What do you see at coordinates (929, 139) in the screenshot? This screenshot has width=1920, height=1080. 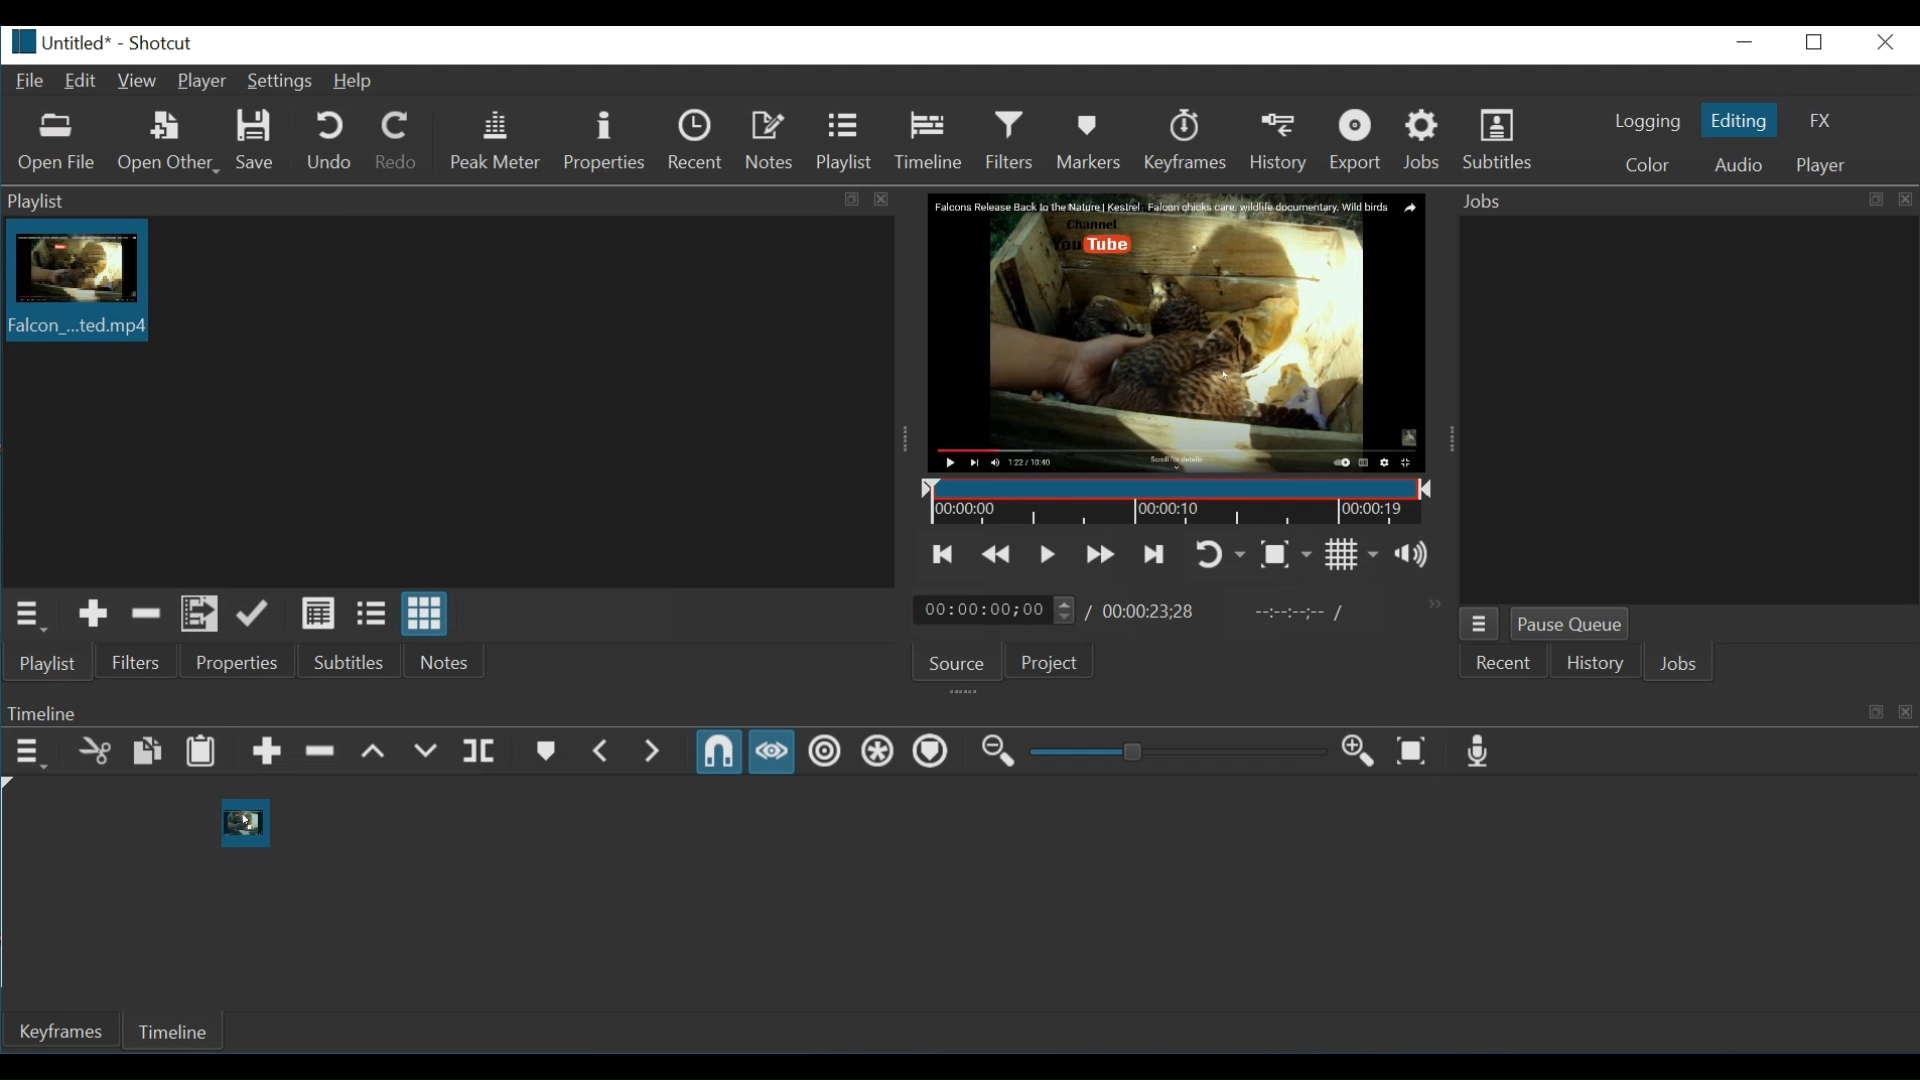 I see `Timeline` at bounding box center [929, 139].